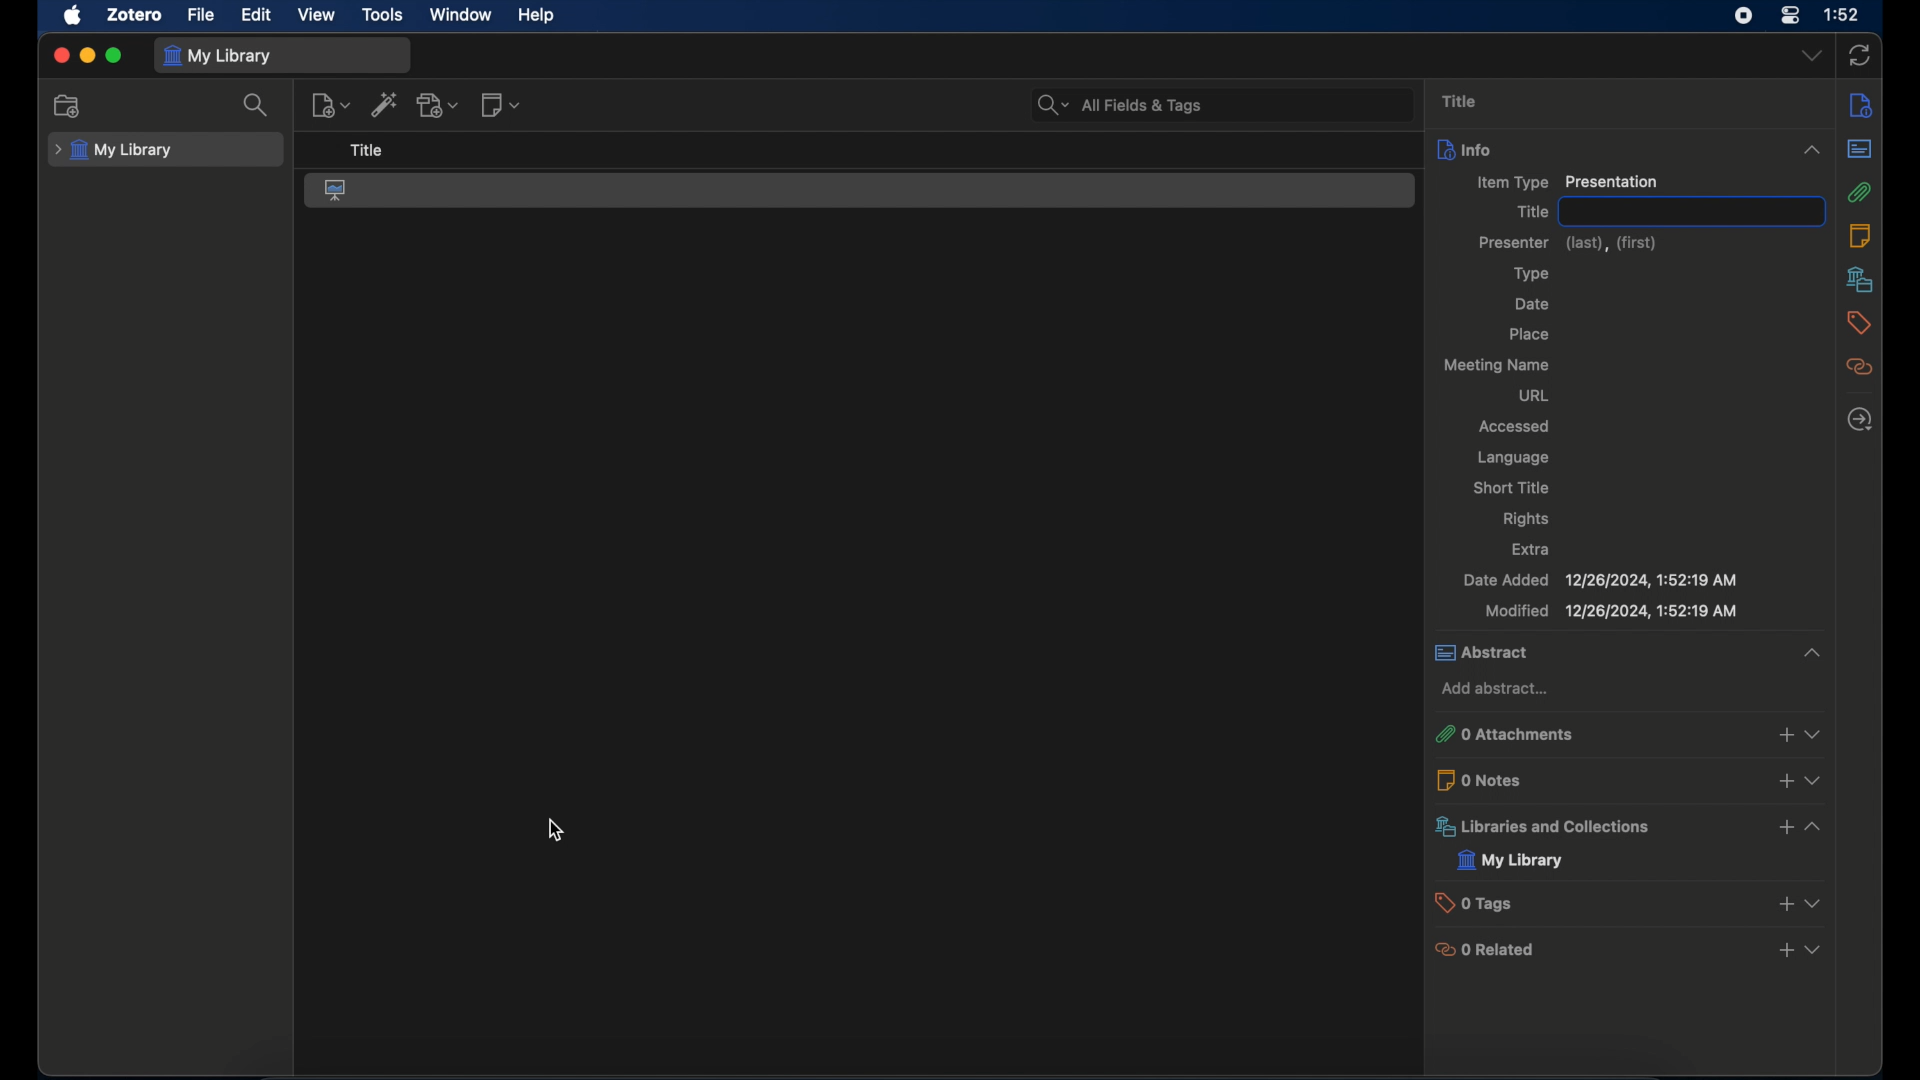 The image size is (1920, 1080). Describe the element at coordinates (1860, 192) in the screenshot. I see `attachments` at that location.